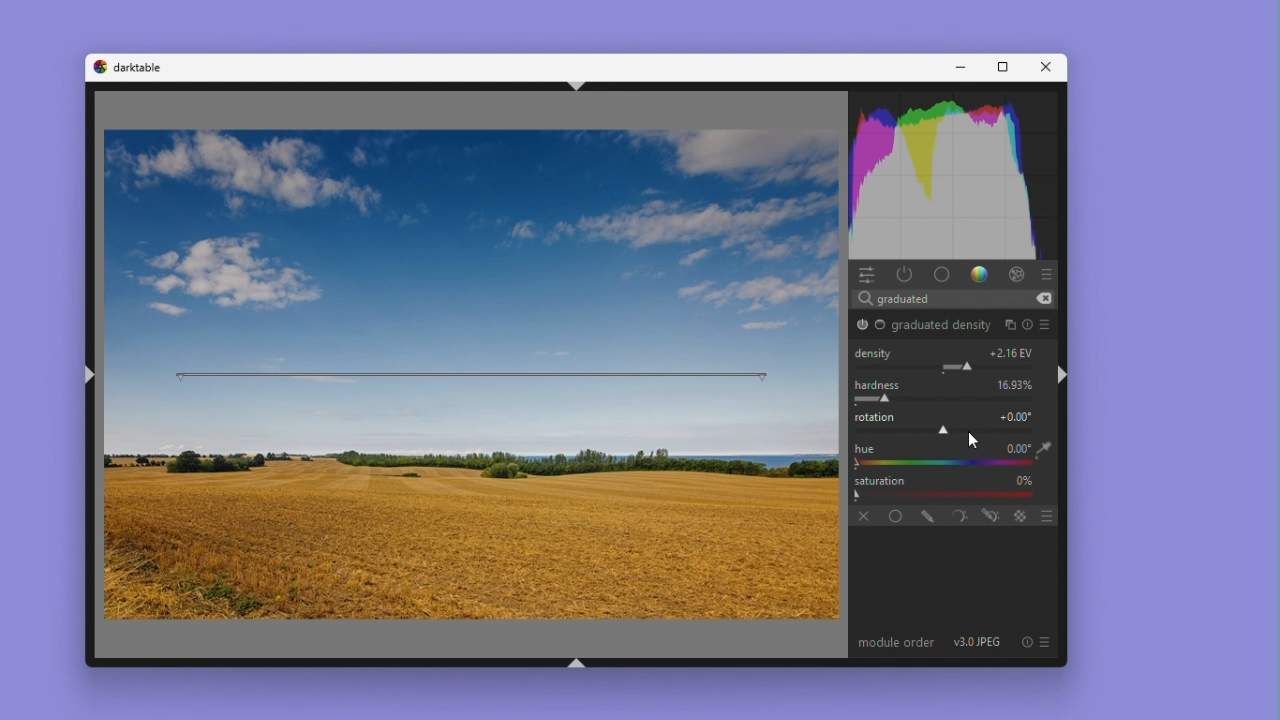 The height and width of the screenshot is (720, 1280). I want to click on +1.00 EV, so click(1013, 352).